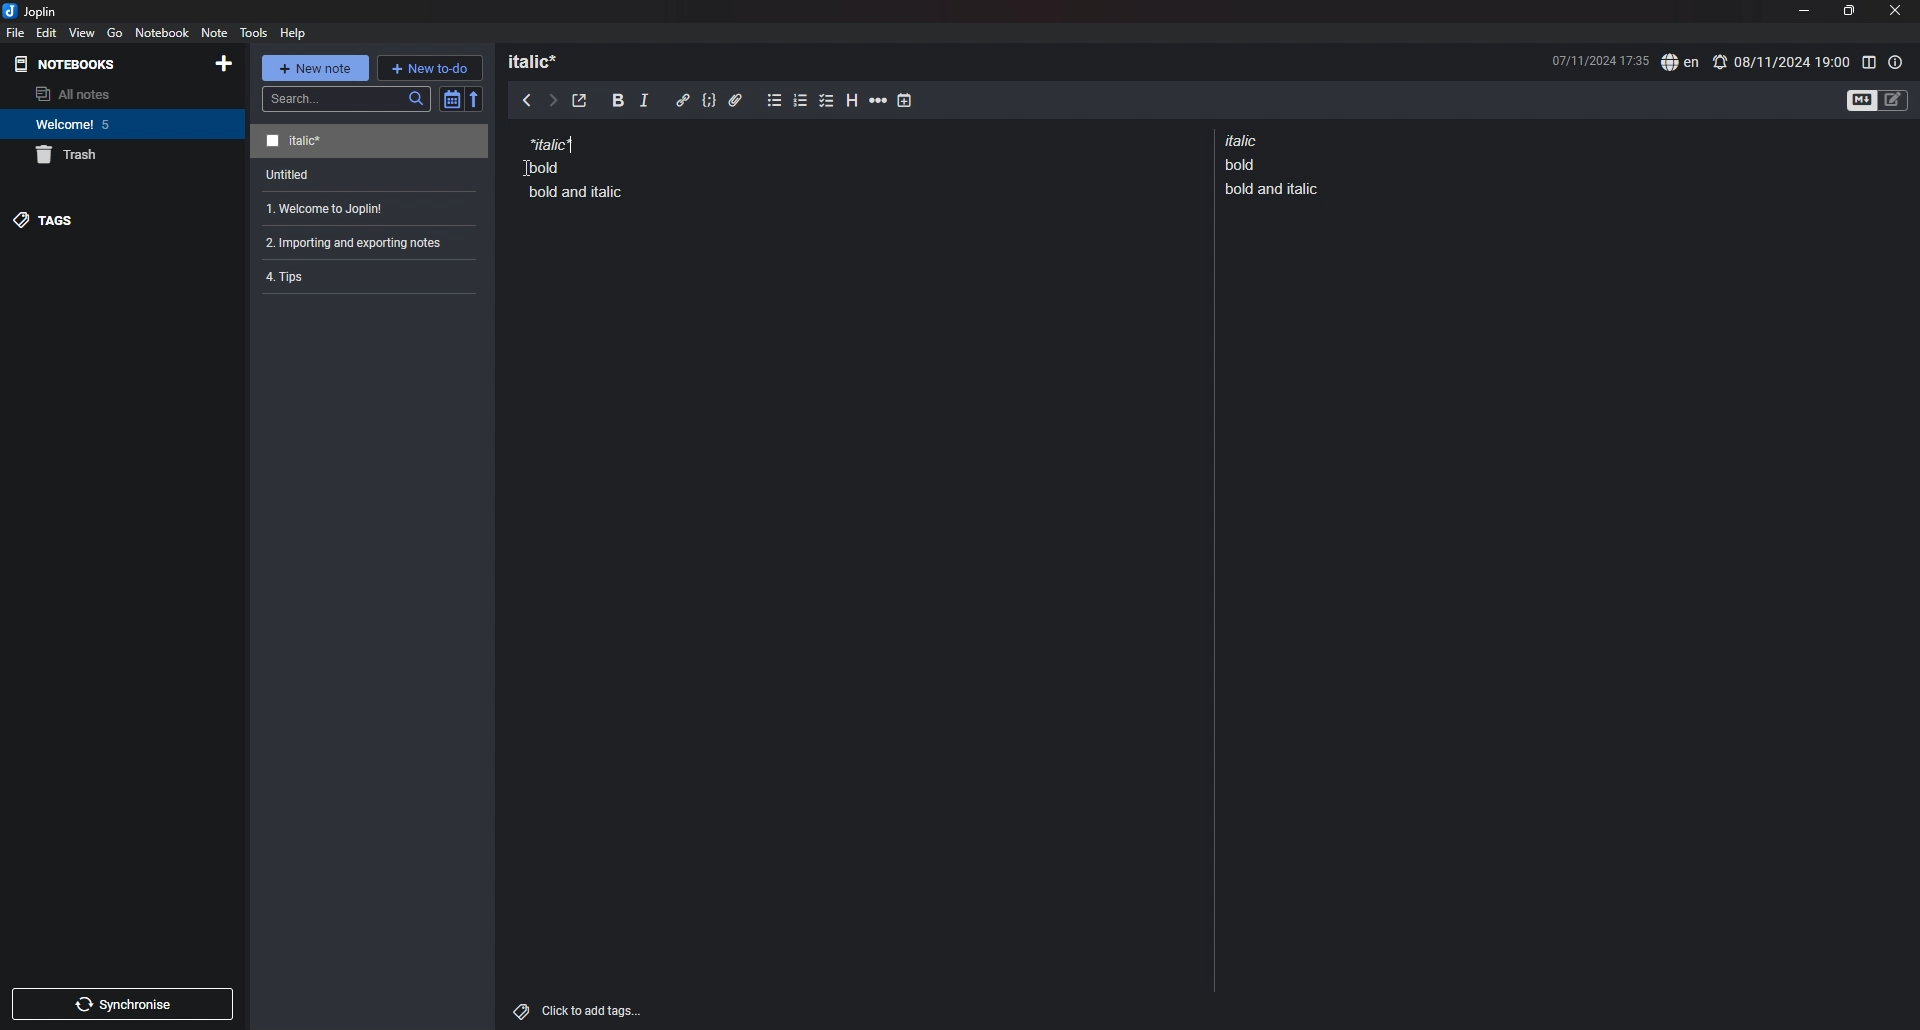 The width and height of the screenshot is (1920, 1030). What do you see at coordinates (369, 142) in the screenshot?
I see `note` at bounding box center [369, 142].